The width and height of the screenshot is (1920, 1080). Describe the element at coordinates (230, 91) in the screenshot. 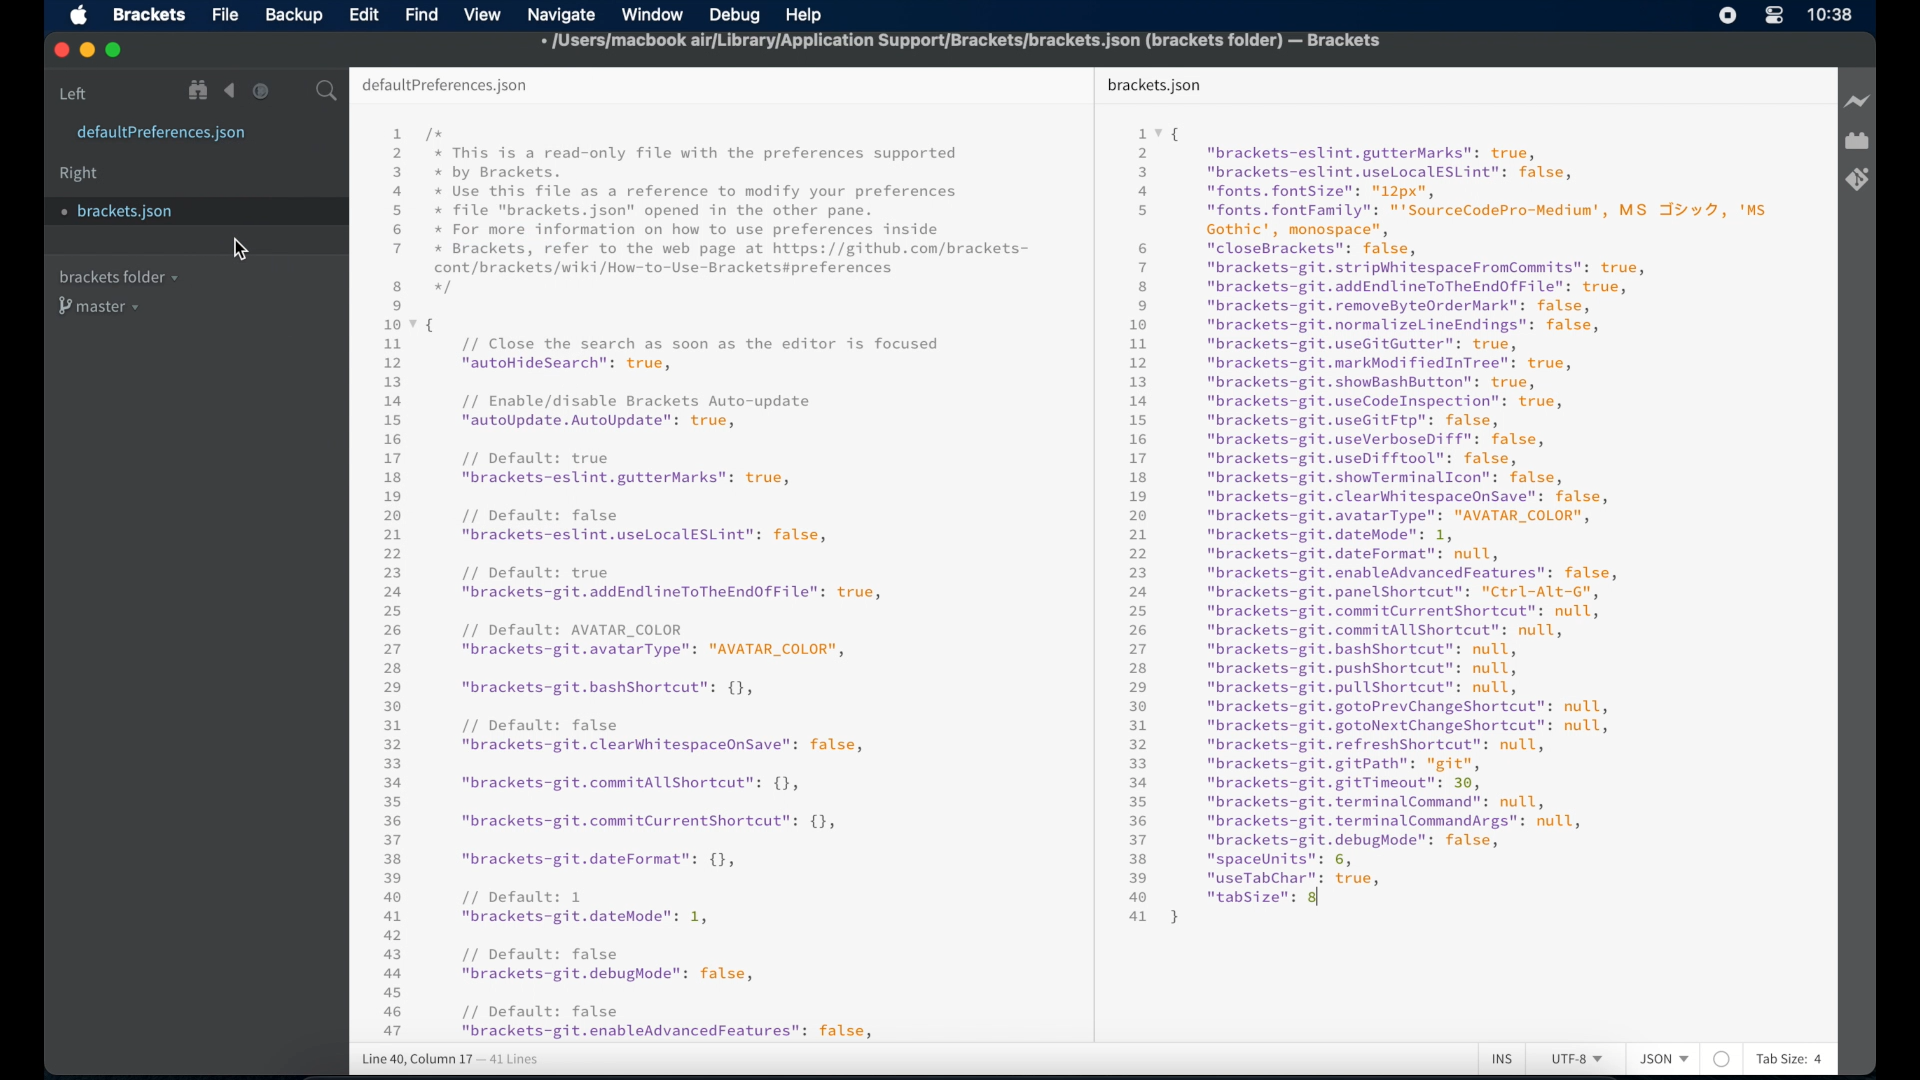

I see `navigate backward` at that location.